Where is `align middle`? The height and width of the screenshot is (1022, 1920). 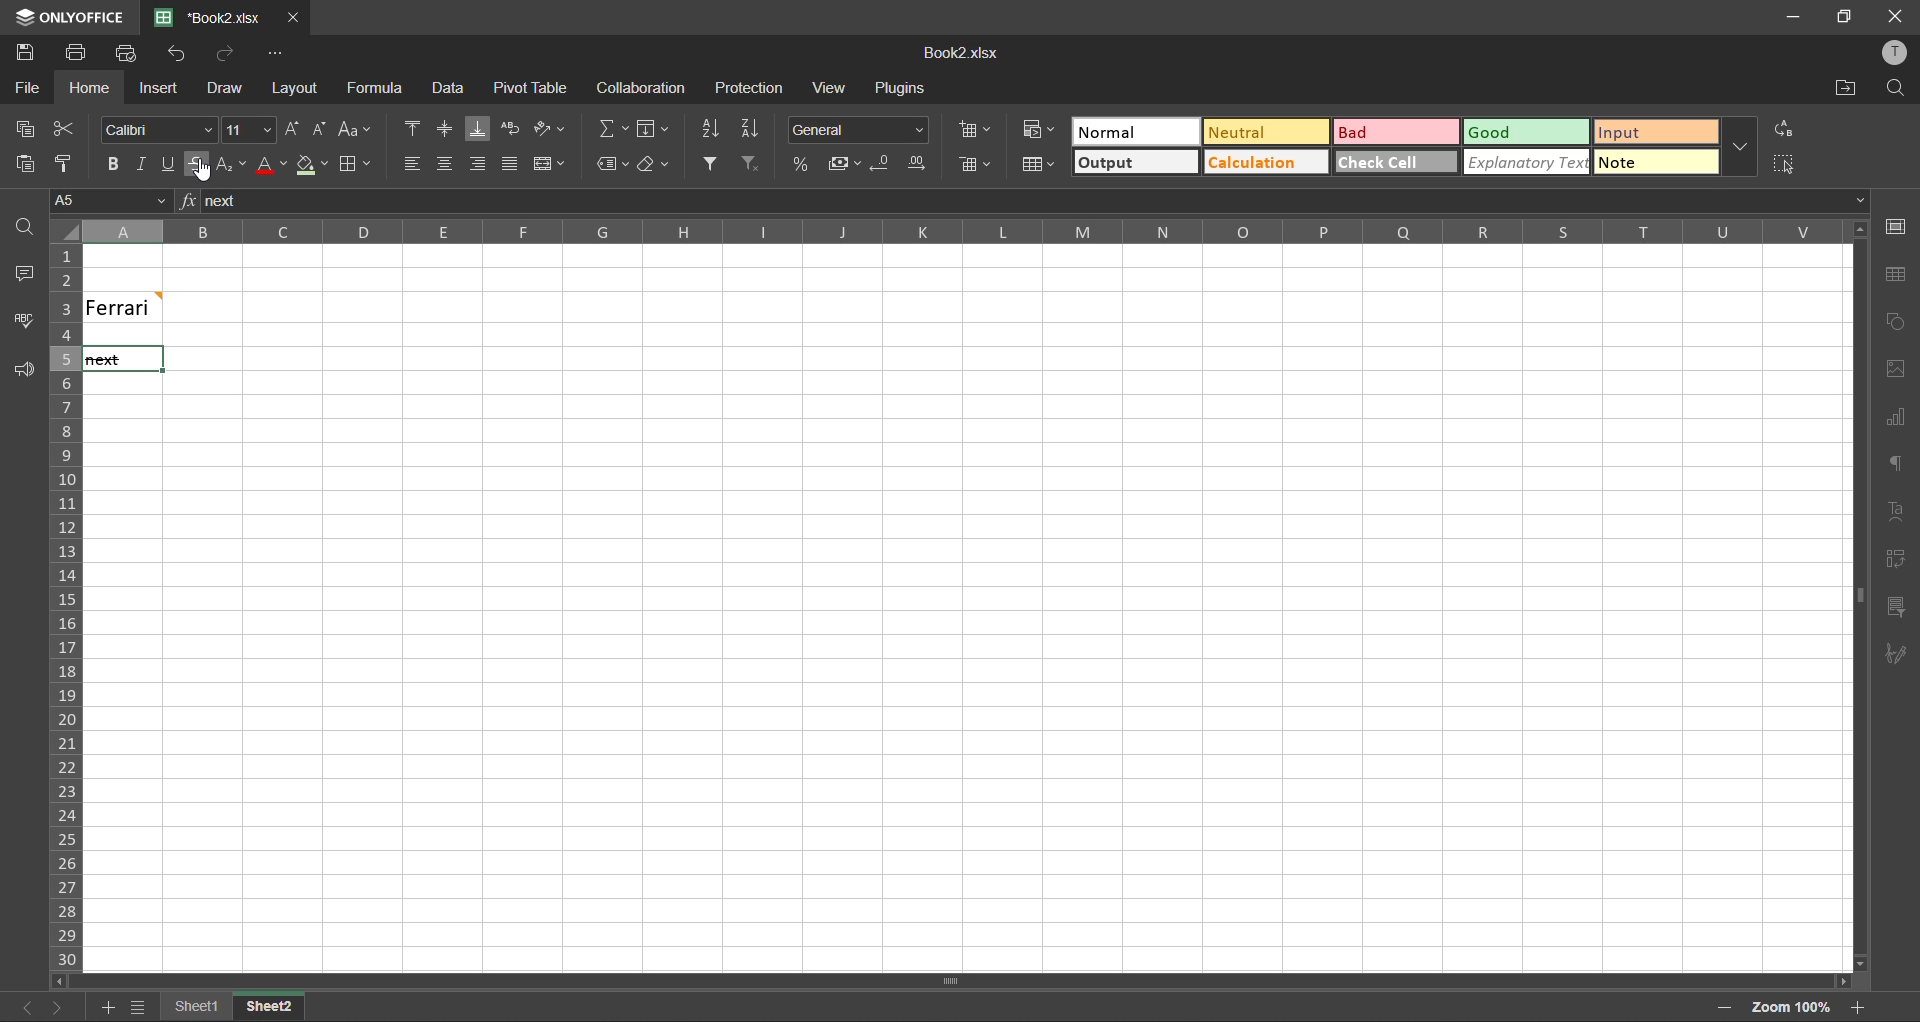 align middle is located at coordinates (445, 164).